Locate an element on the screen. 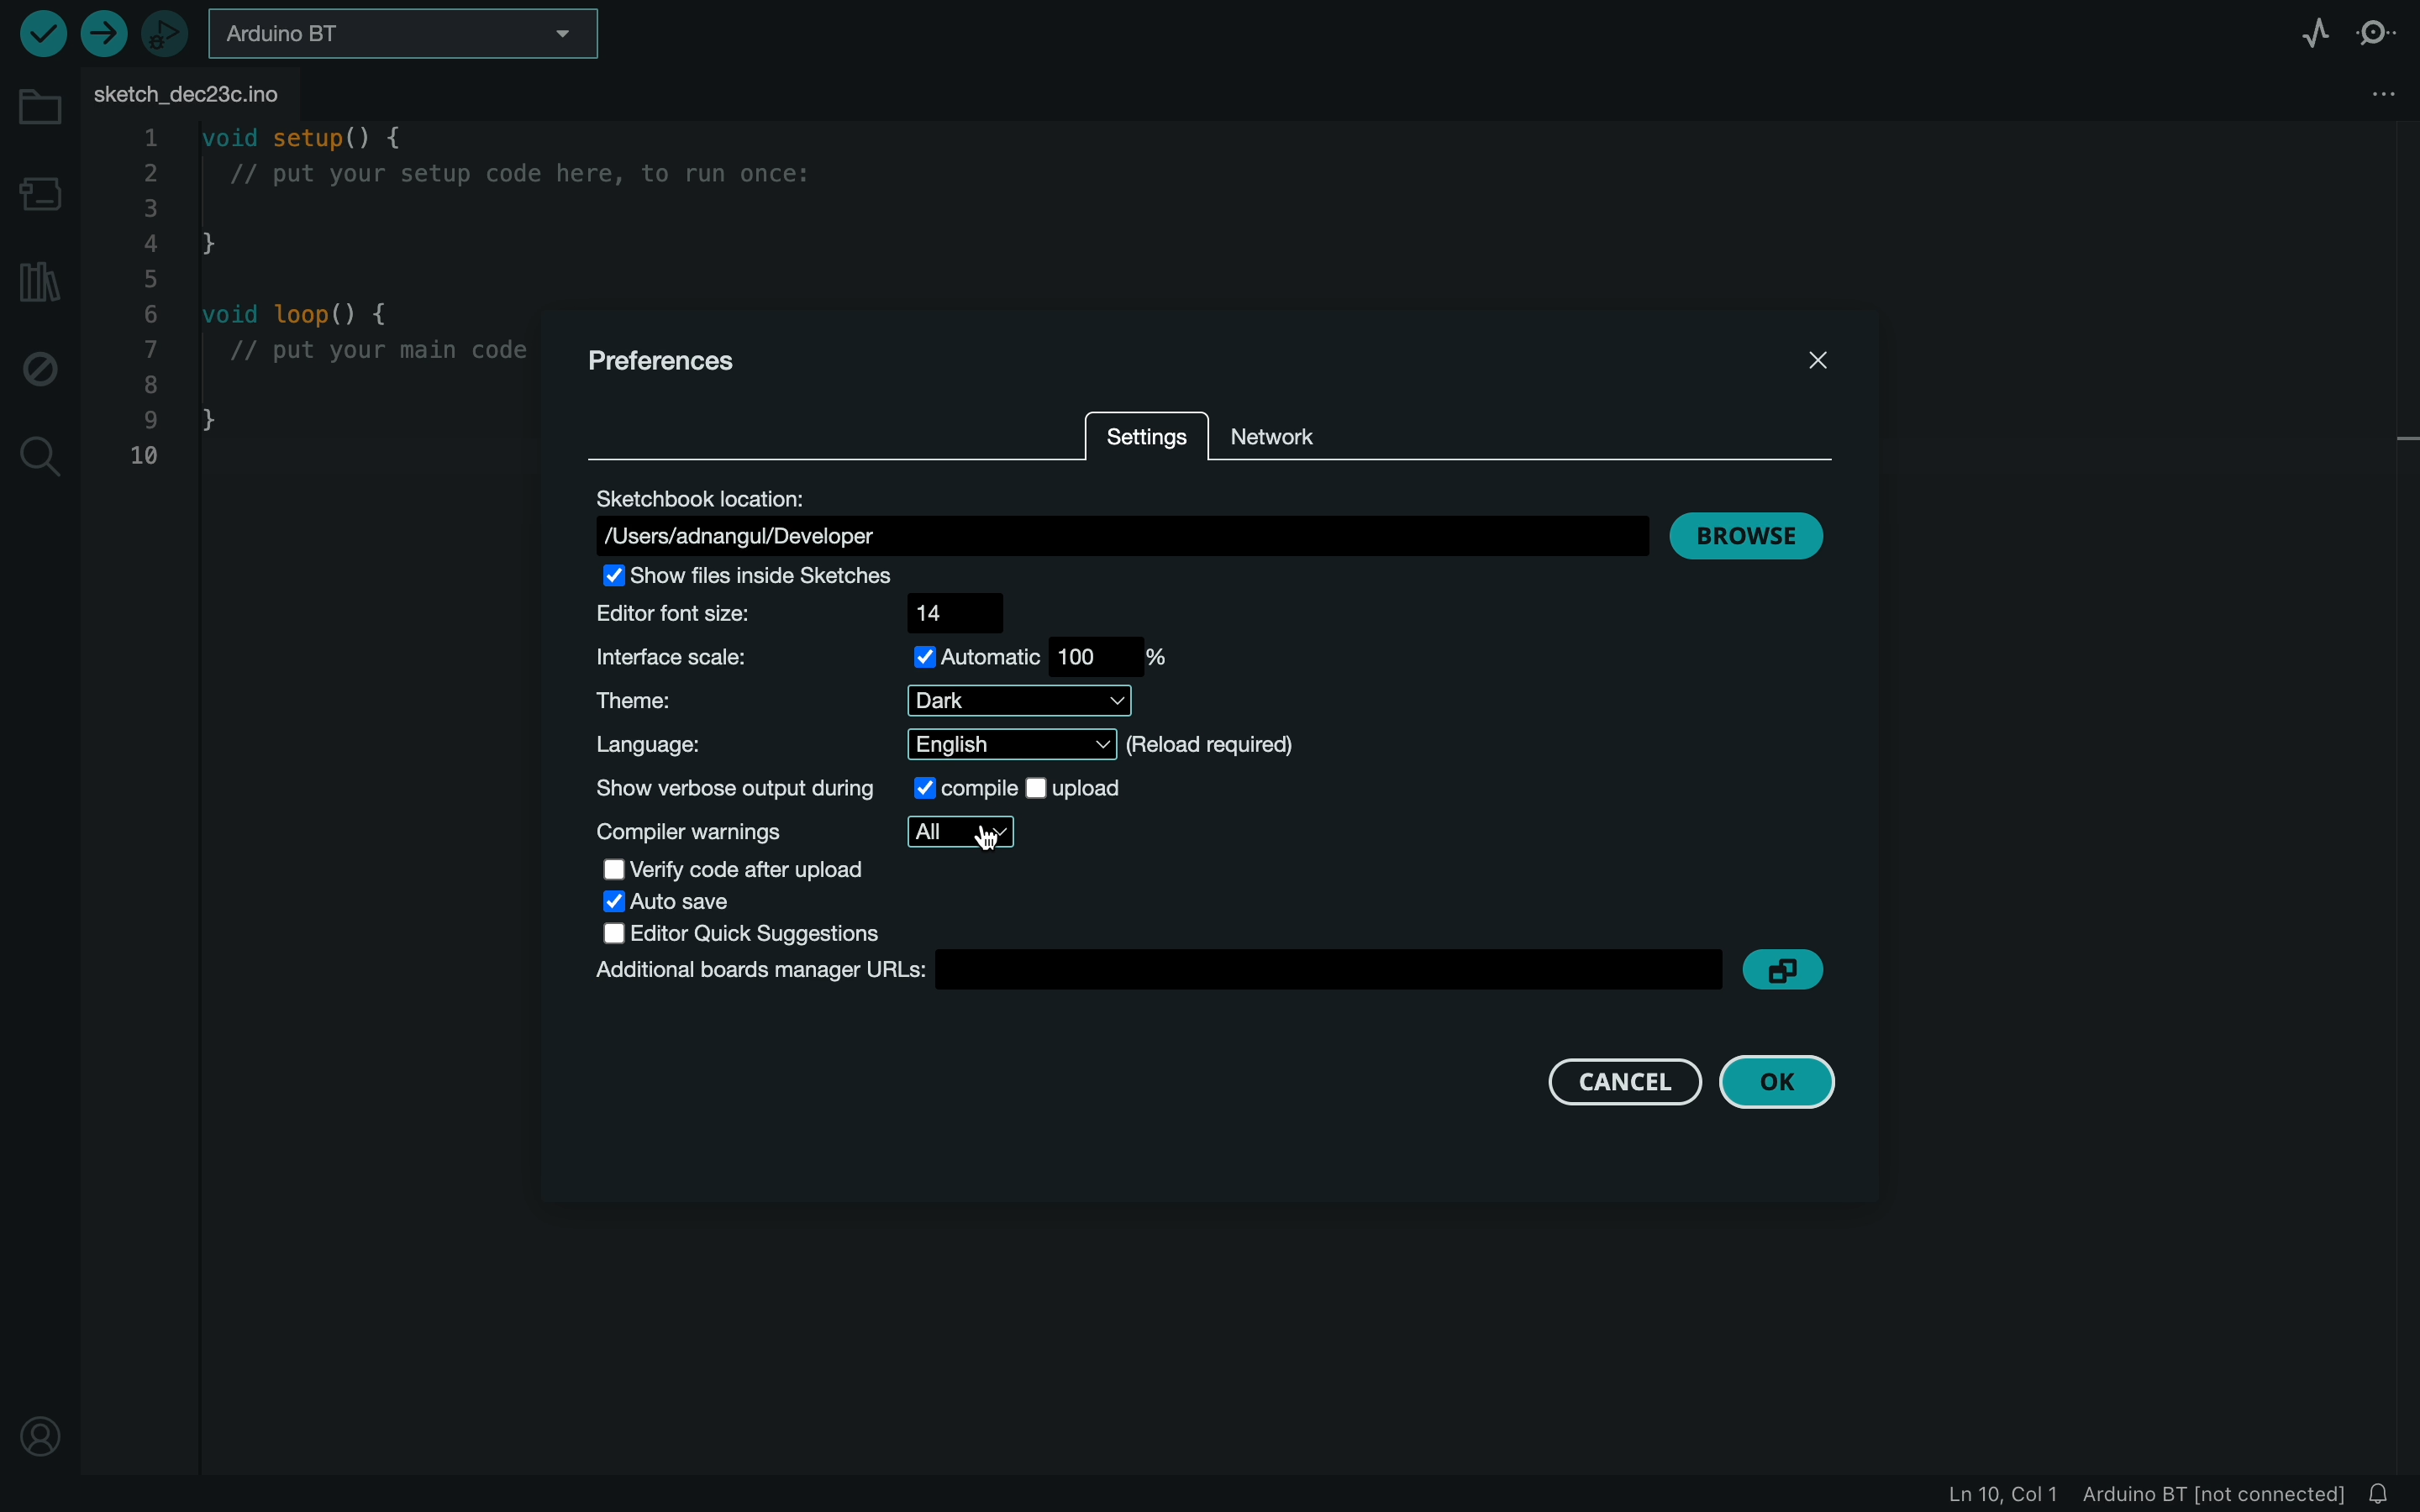  file tab is located at coordinates (212, 90).